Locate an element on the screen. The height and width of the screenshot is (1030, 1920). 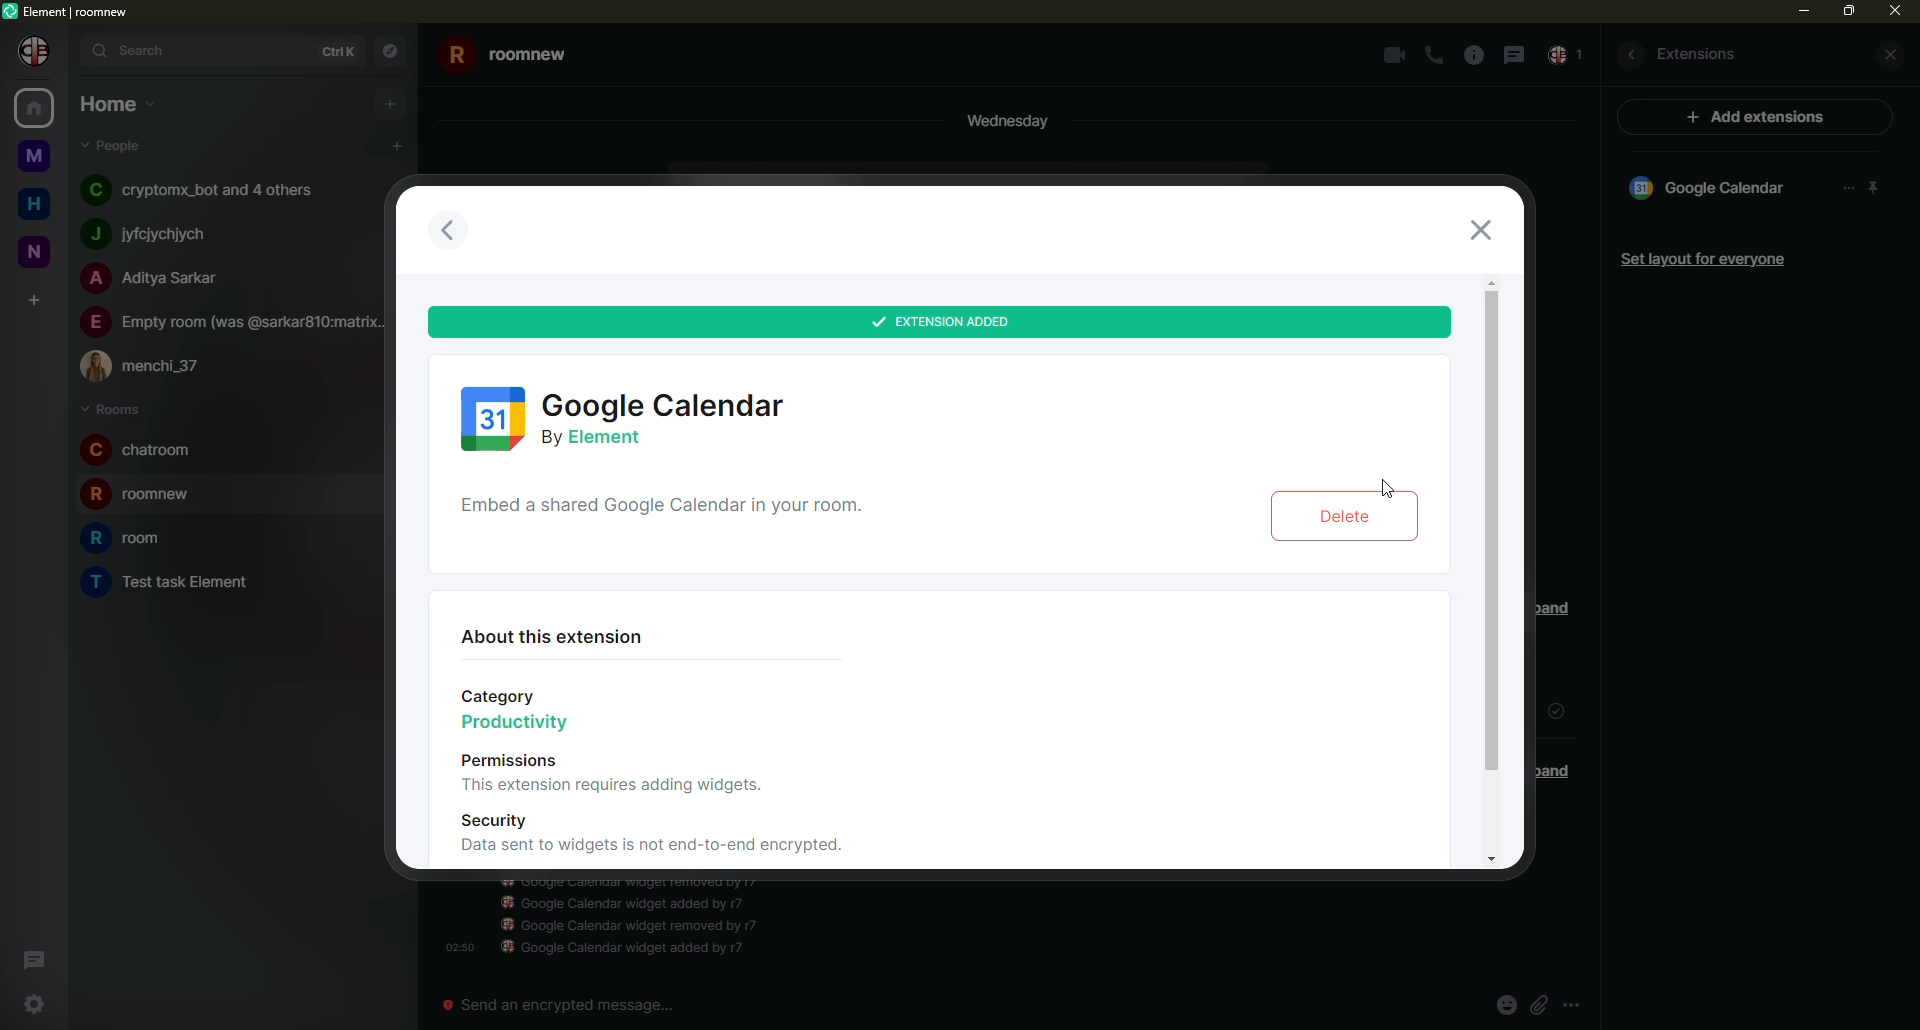
attach is located at coordinates (1537, 1003).